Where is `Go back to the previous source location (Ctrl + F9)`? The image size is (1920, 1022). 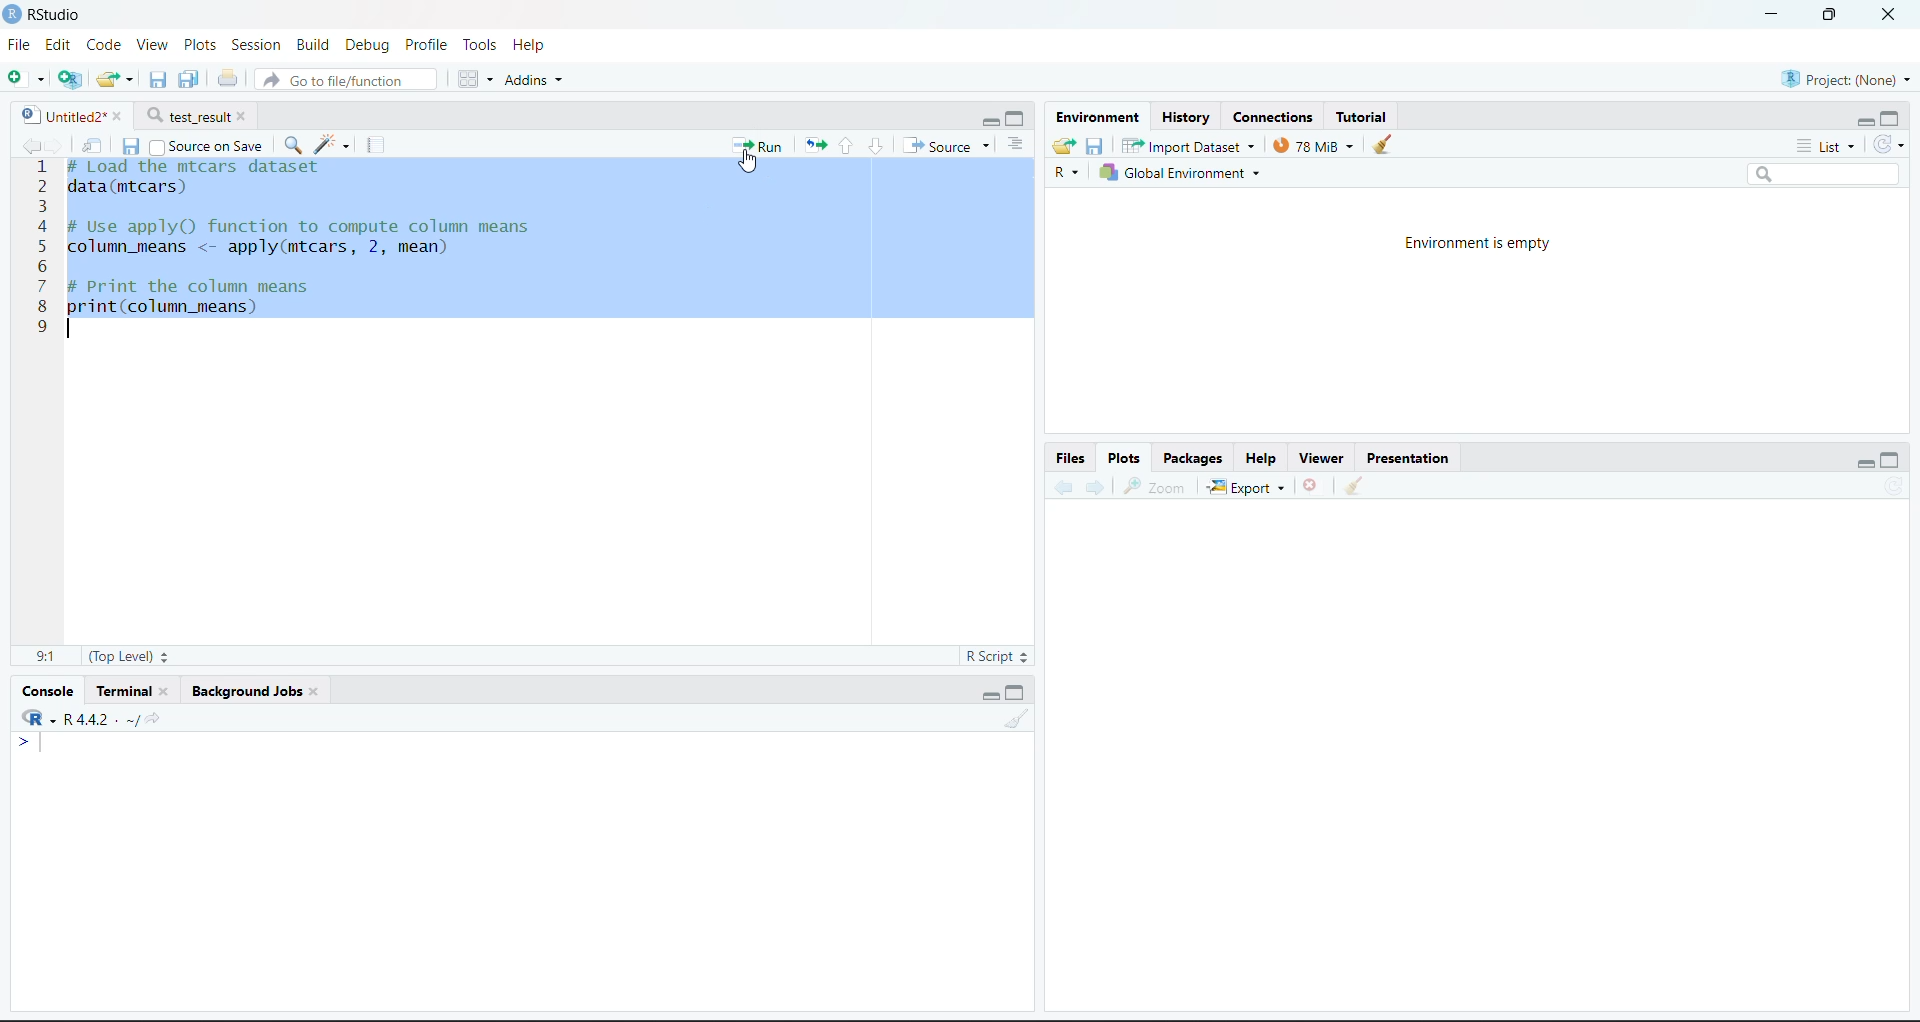
Go back to the previous source location (Ctrl + F9) is located at coordinates (25, 144).